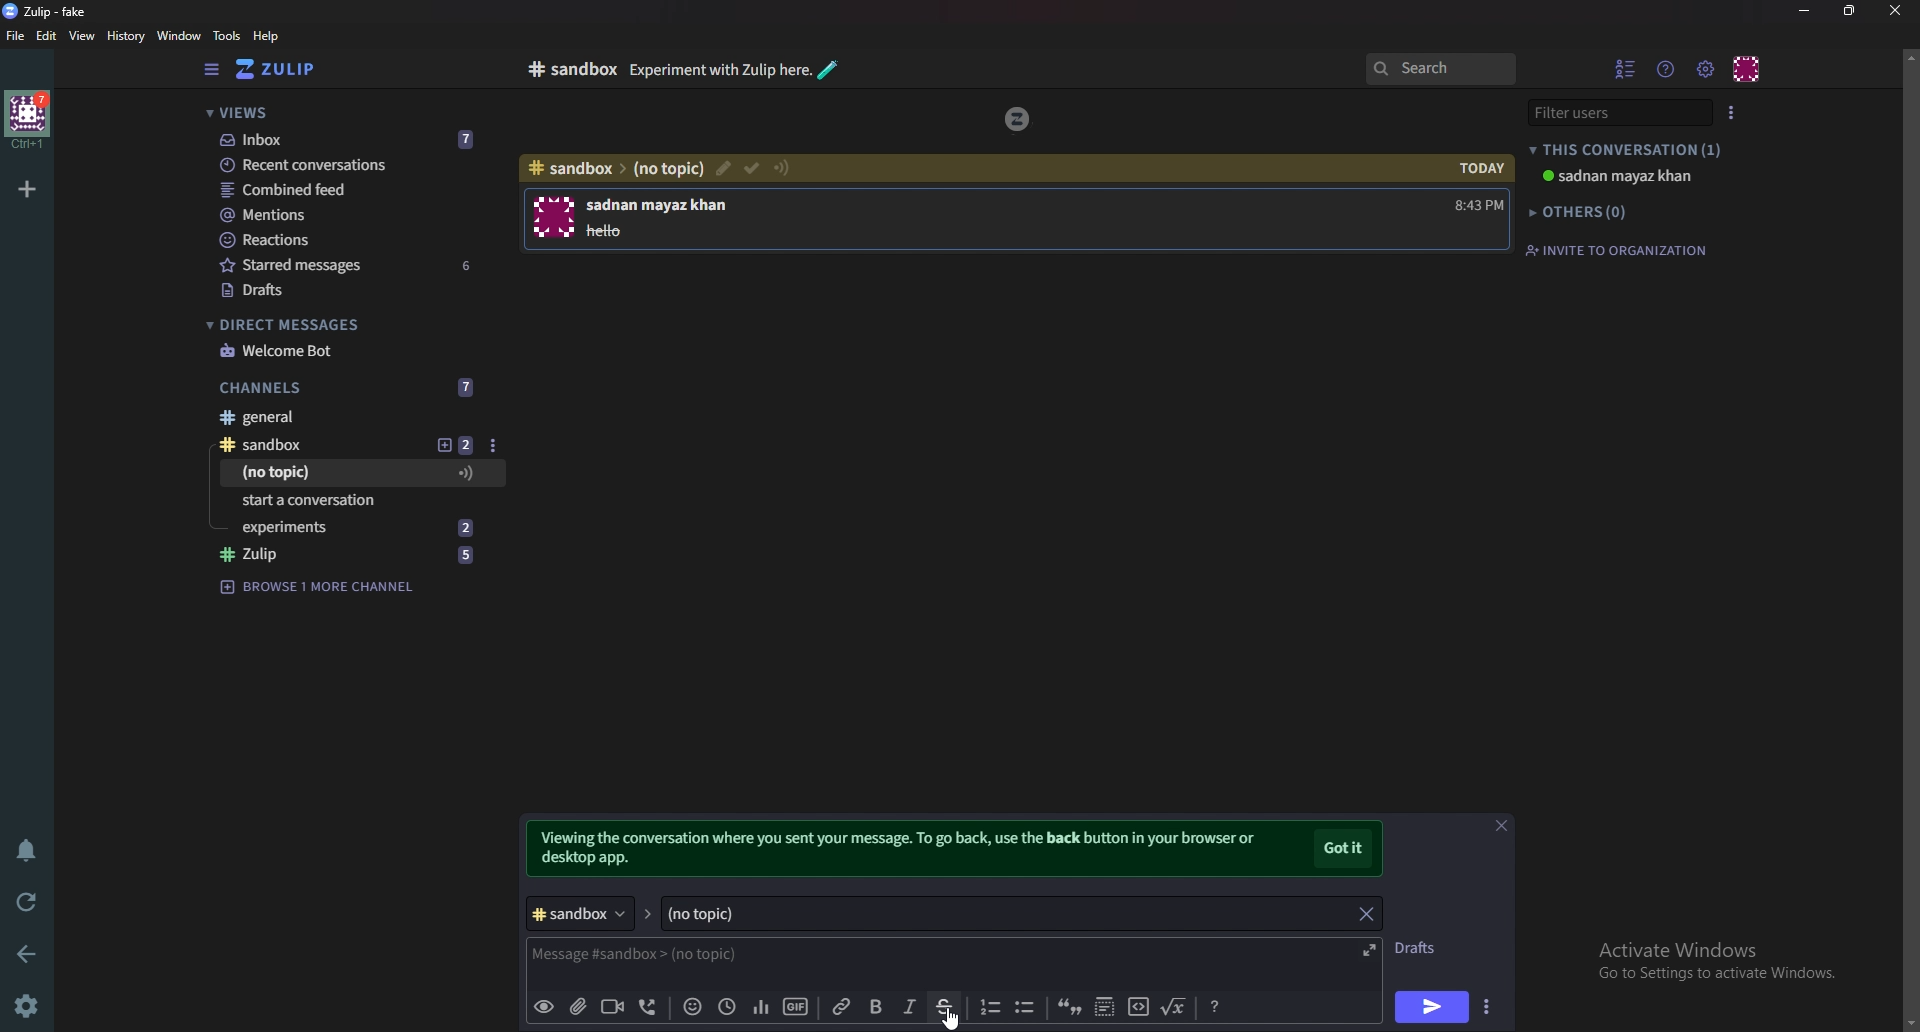 Image resolution: width=1920 pixels, height=1032 pixels. What do you see at coordinates (351, 263) in the screenshot?
I see `Starred messages` at bounding box center [351, 263].